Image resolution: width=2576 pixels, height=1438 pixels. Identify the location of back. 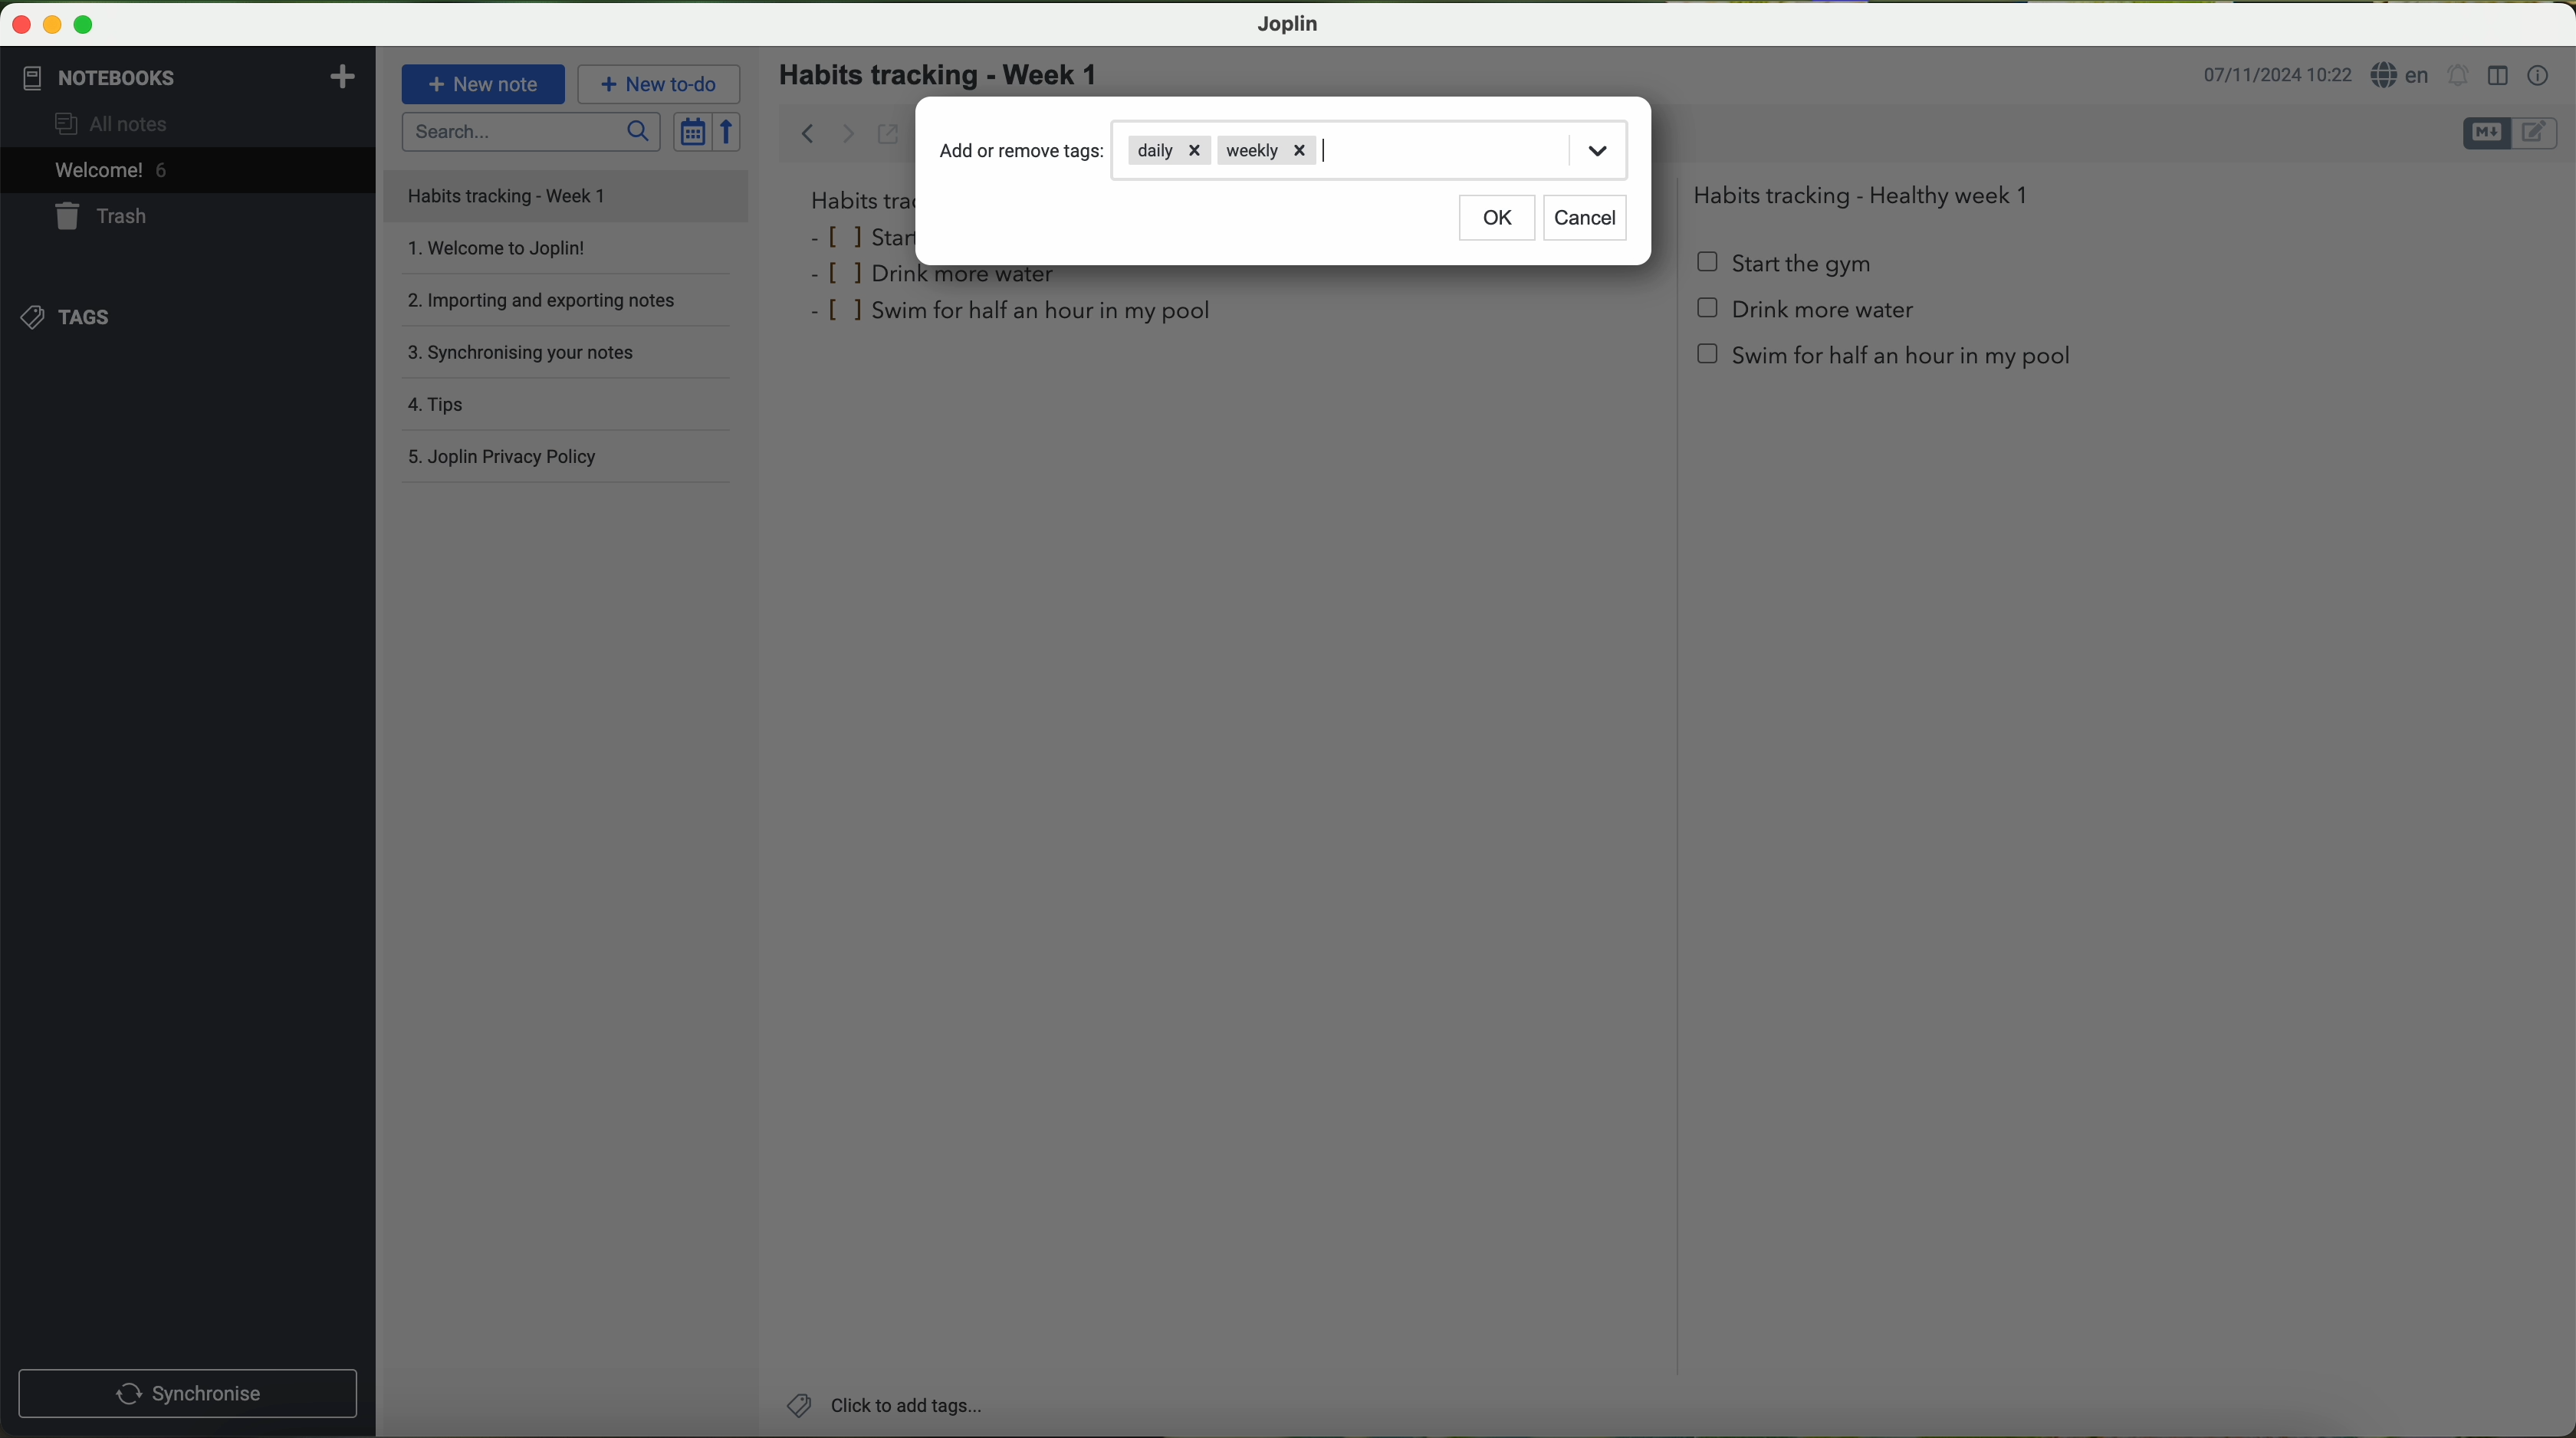
(801, 131).